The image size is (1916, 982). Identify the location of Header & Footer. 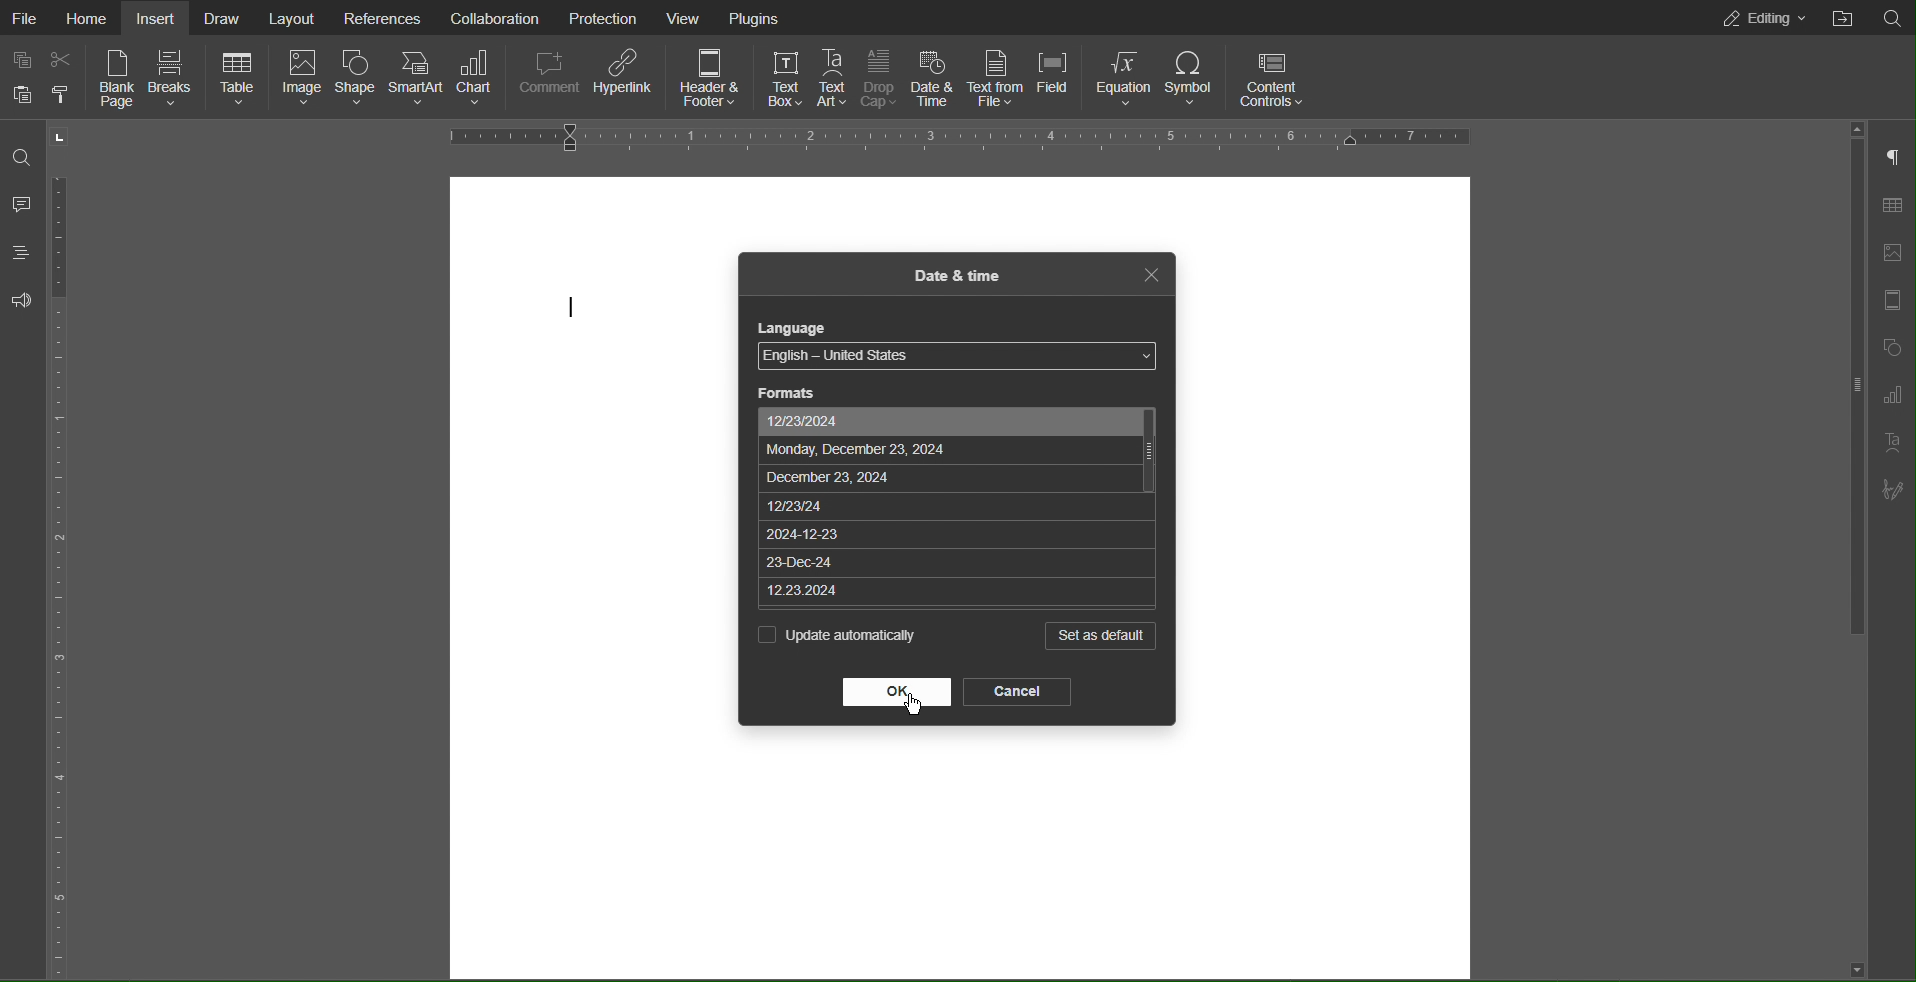
(710, 76).